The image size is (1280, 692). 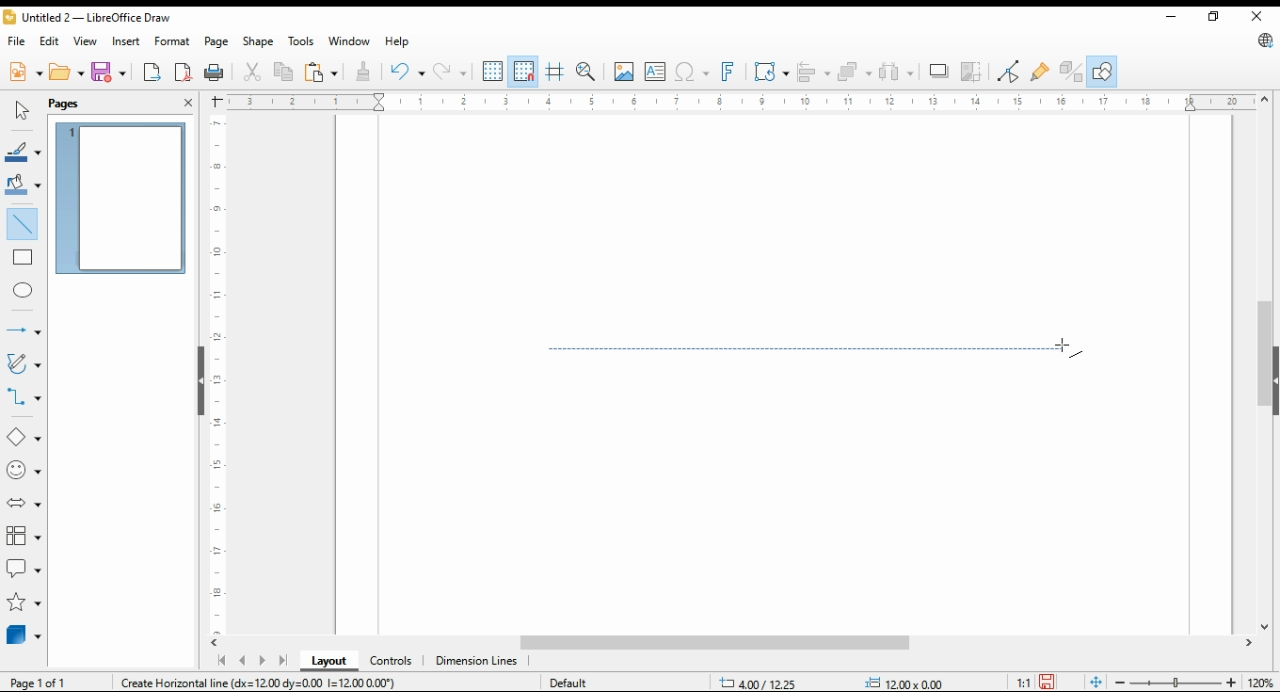 What do you see at coordinates (1096, 683) in the screenshot?
I see `fit page to window` at bounding box center [1096, 683].